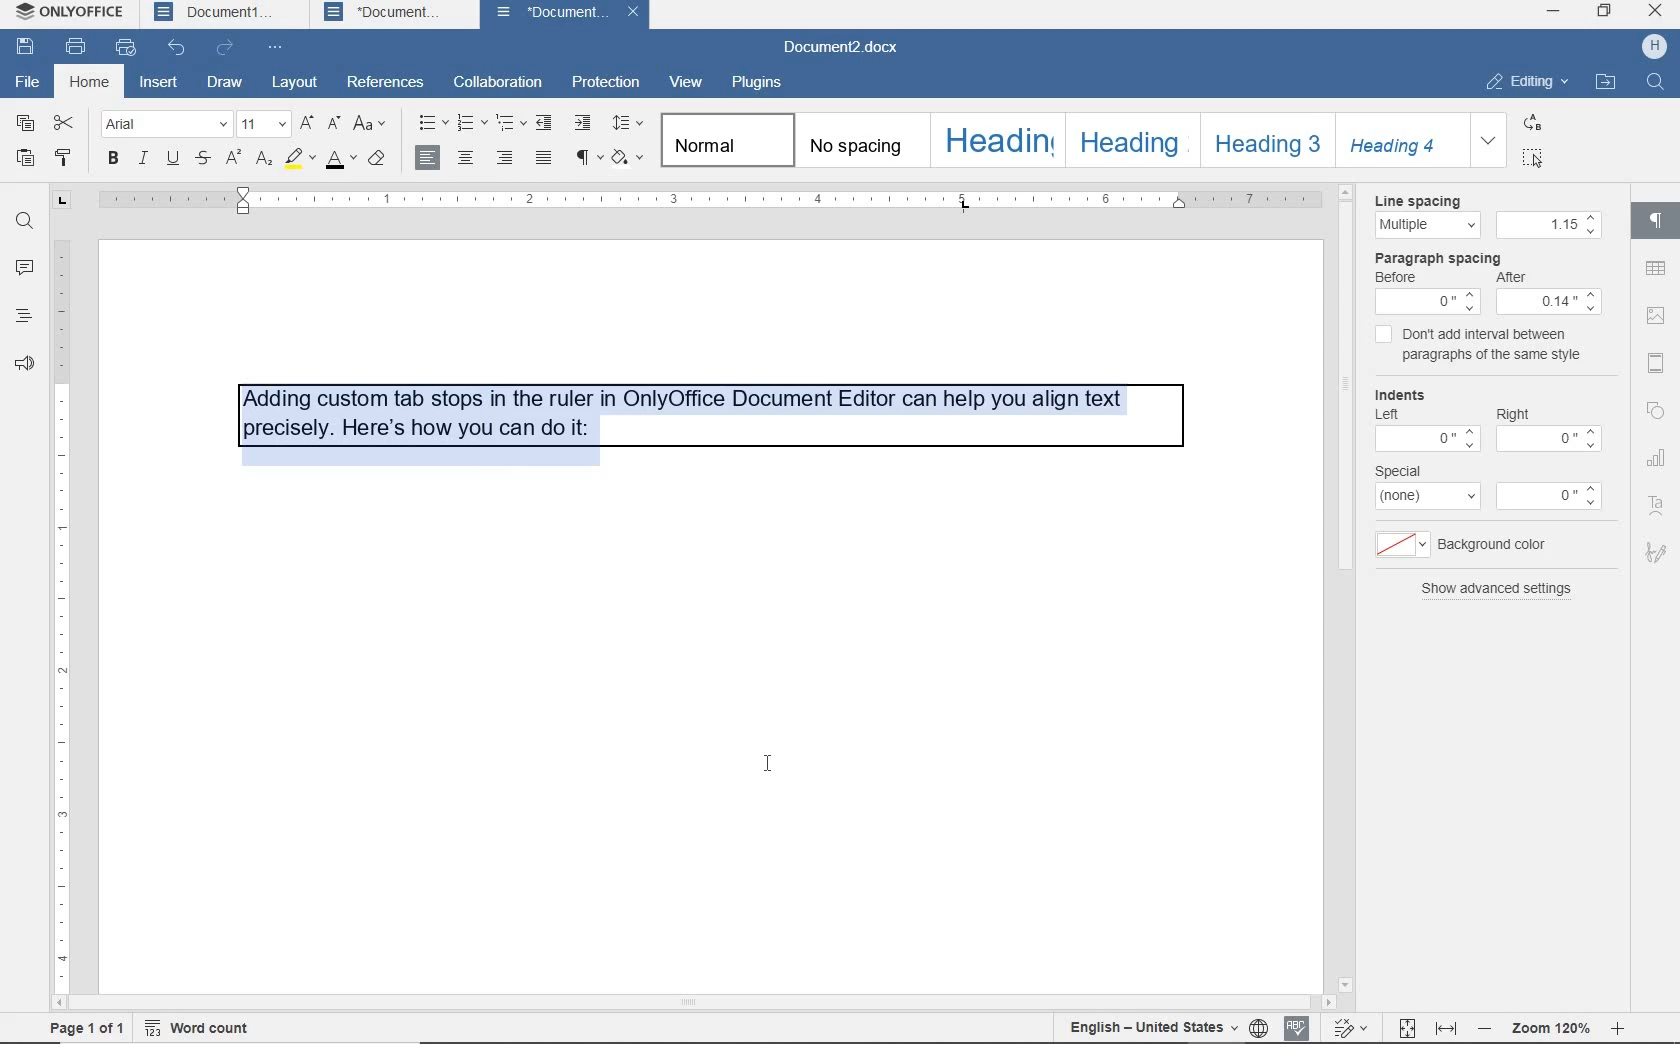  I want to click on scroll bar, so click(1342, 585).